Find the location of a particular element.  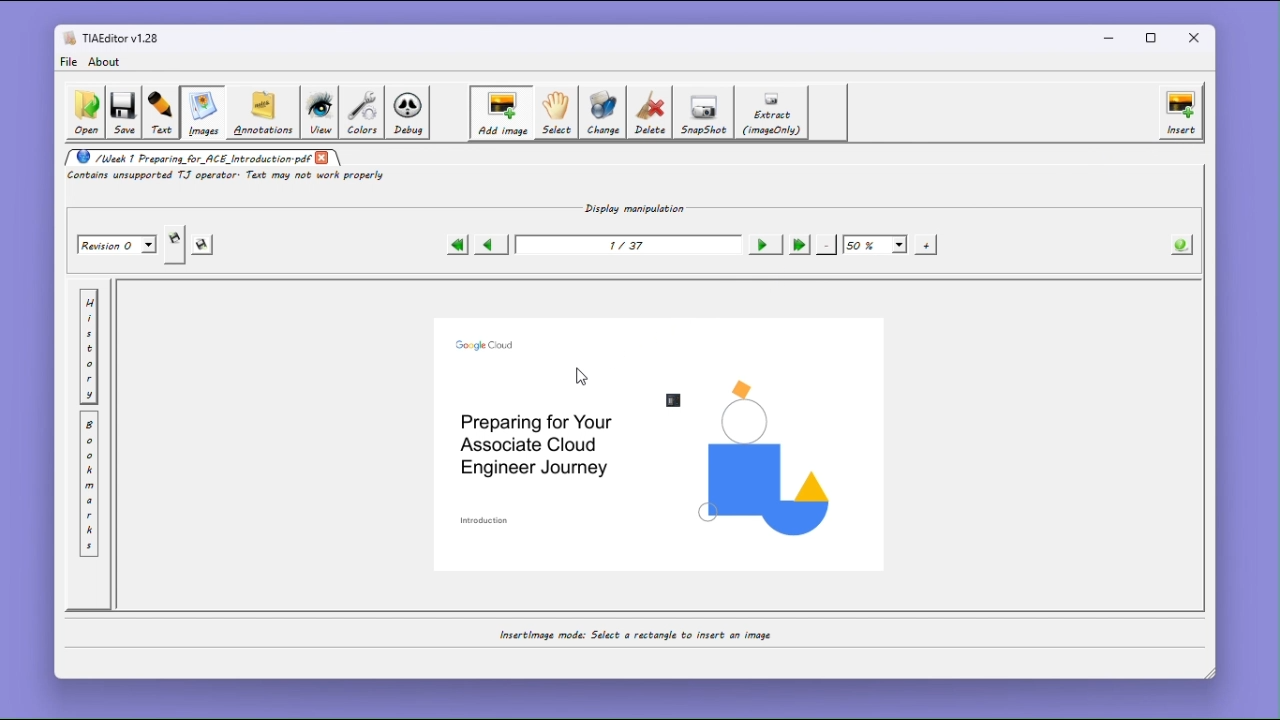

about is located at coordinates (107, 62).